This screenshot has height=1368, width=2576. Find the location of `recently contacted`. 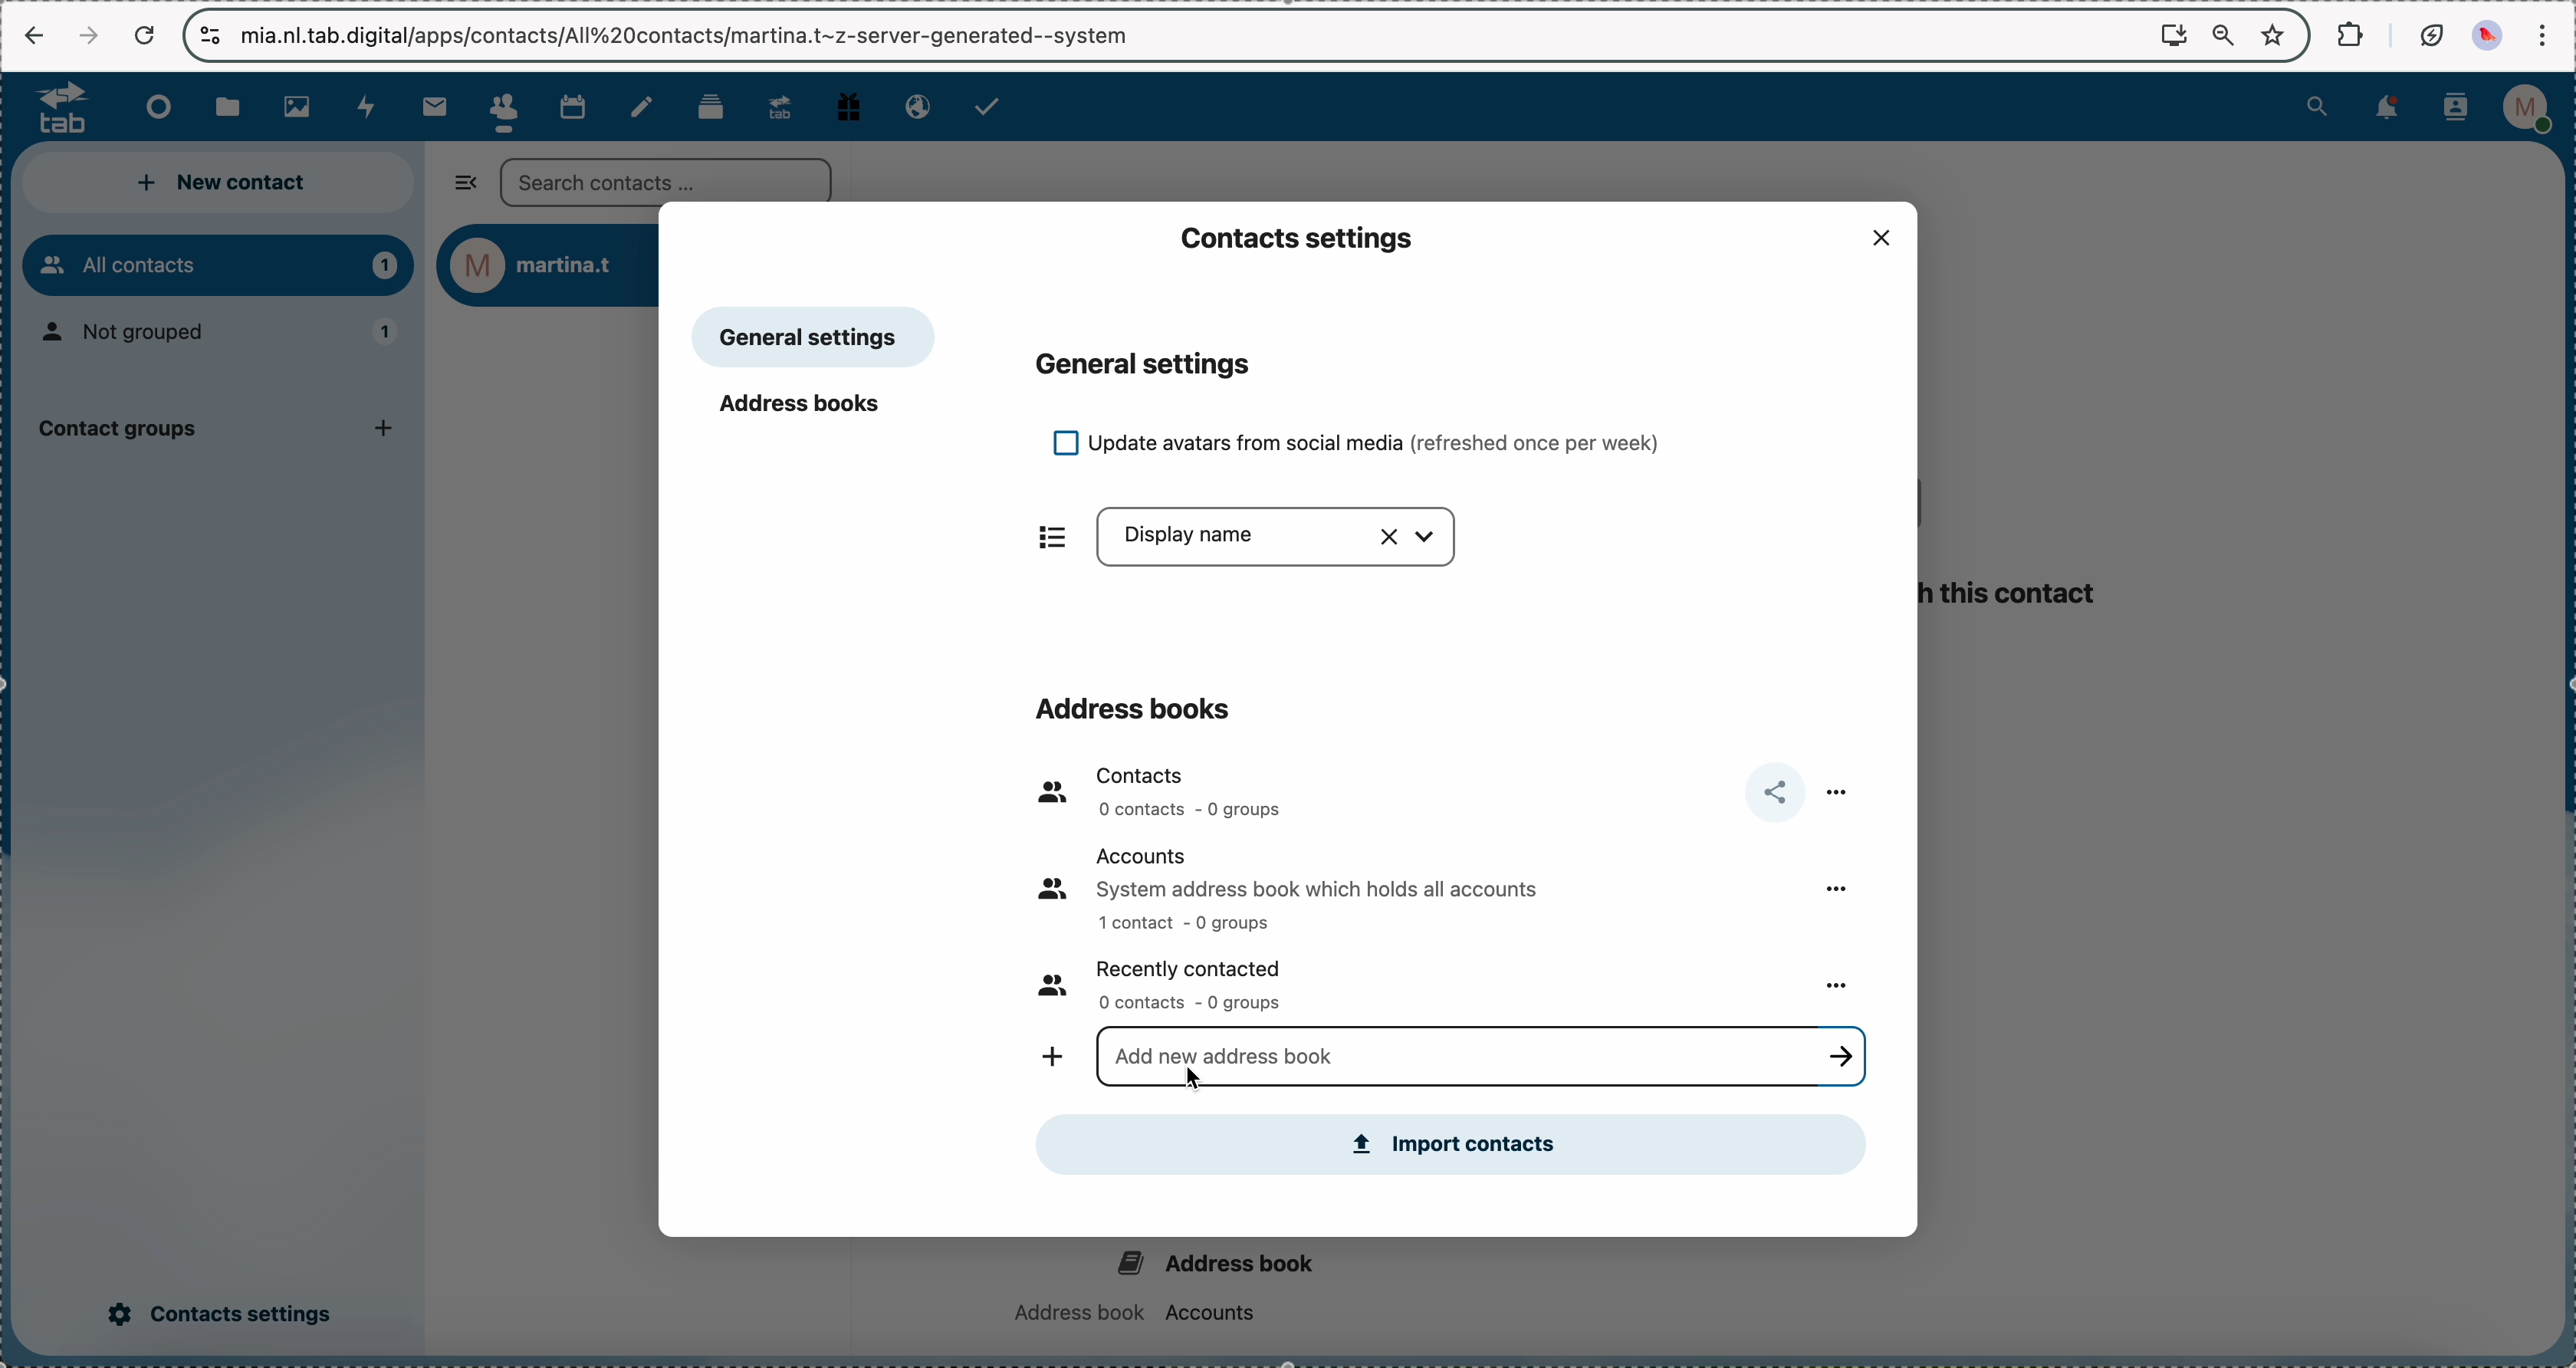

recently contacted is located at coordinates (1177, 983).